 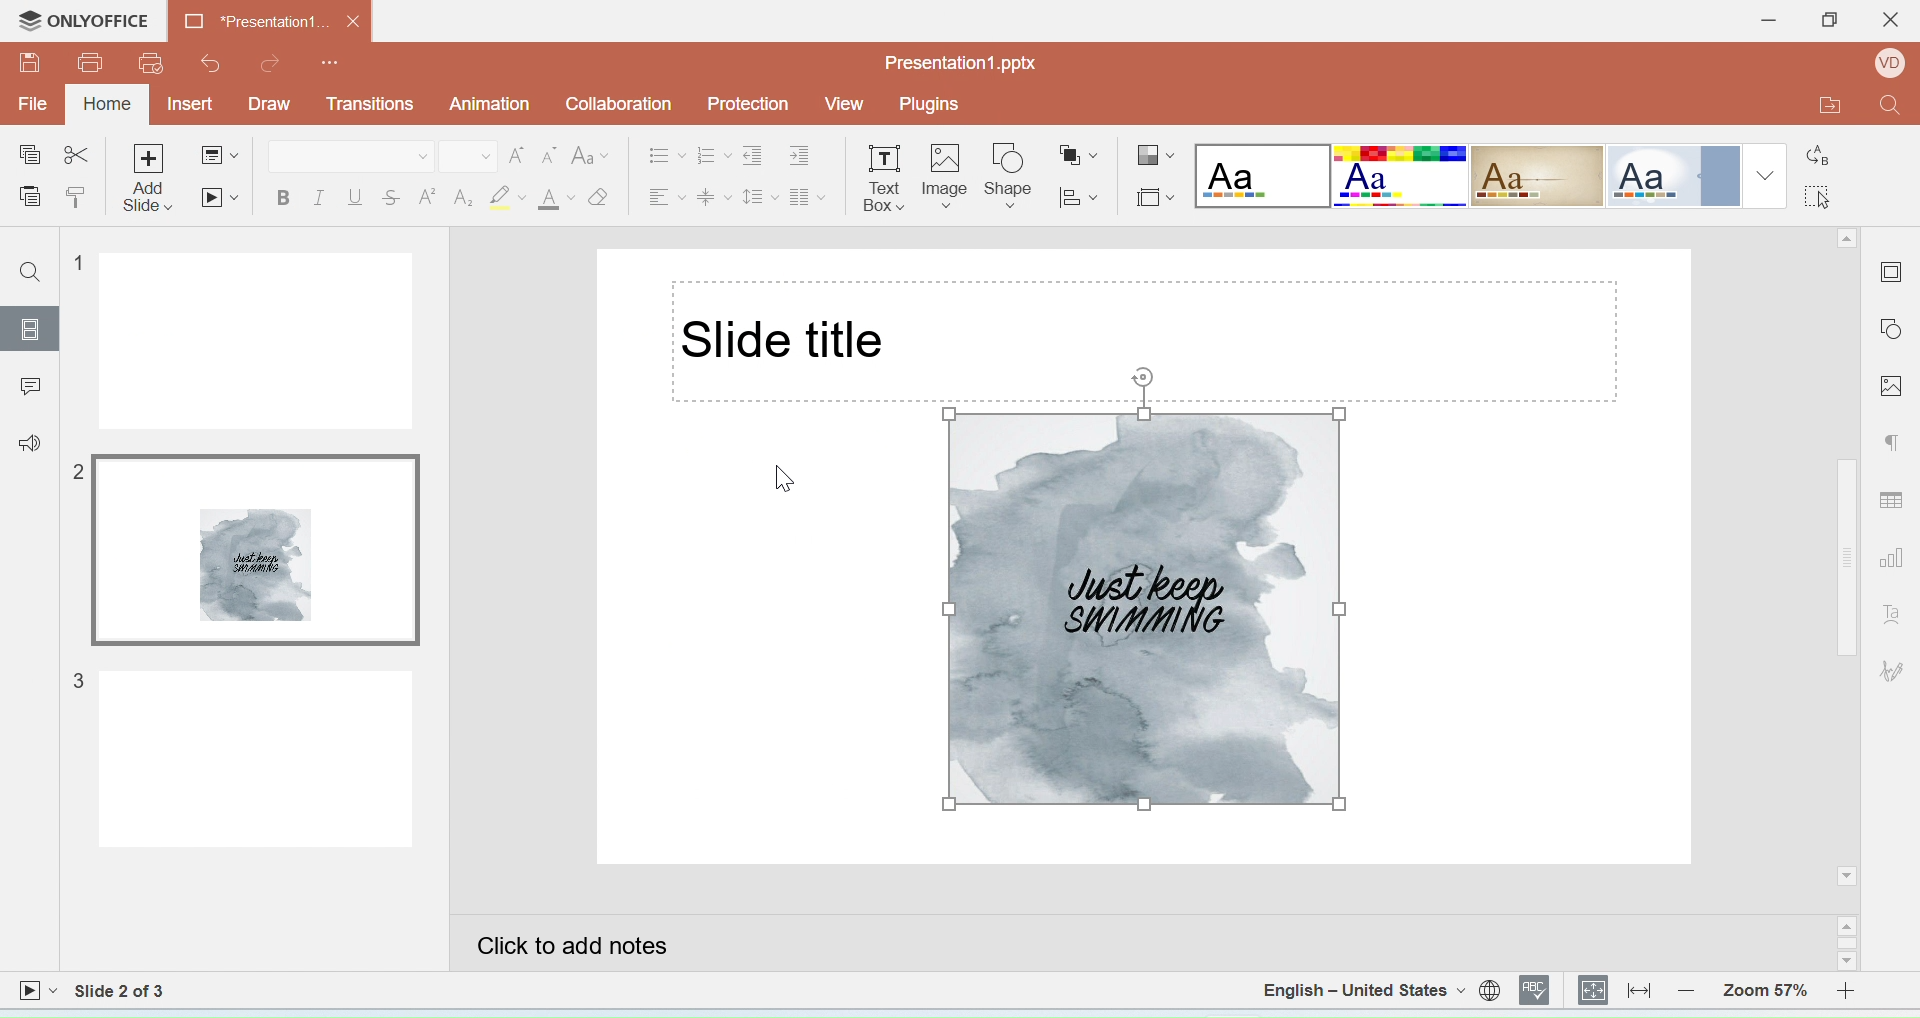 What do you see at coordinates (1817, 107) in the screenshot?
I see `Open file location` at bounding box center [1817, 107].